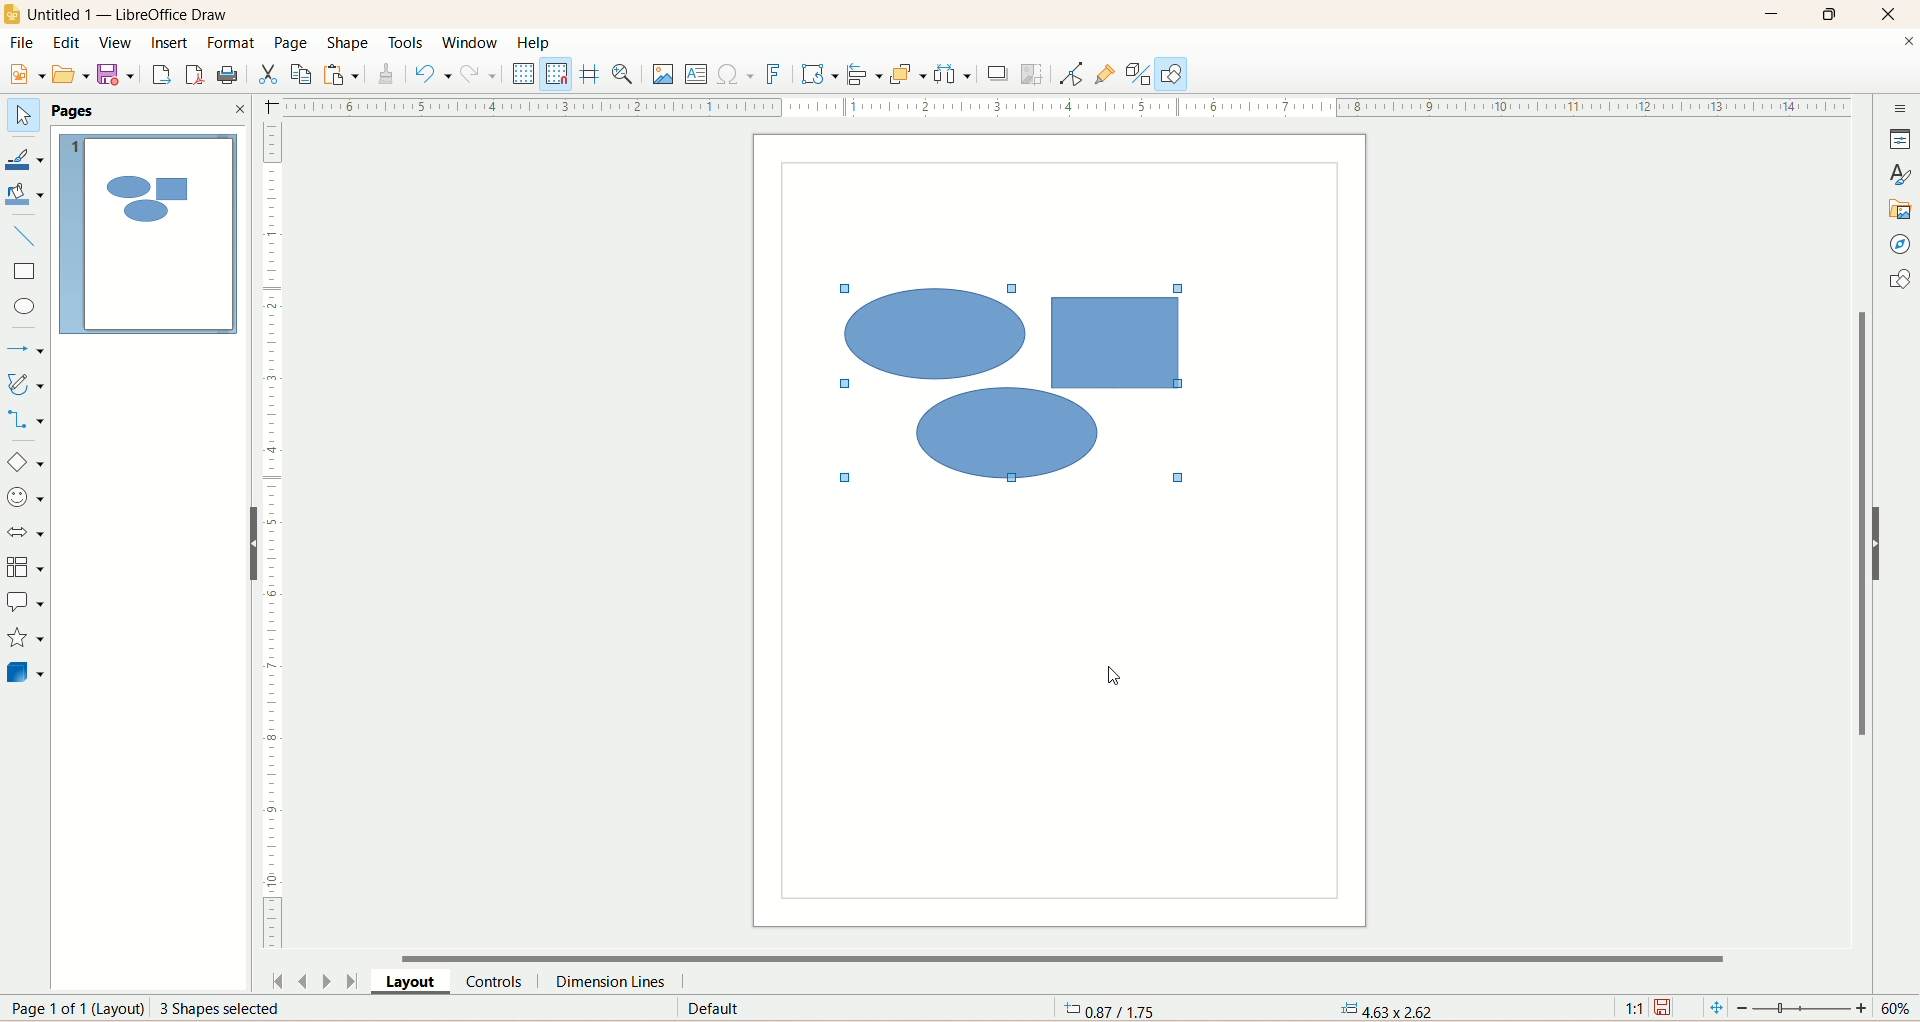 The height and width of the screenshot is (1022, 1920). I want to click on logo, so click(12, 14).